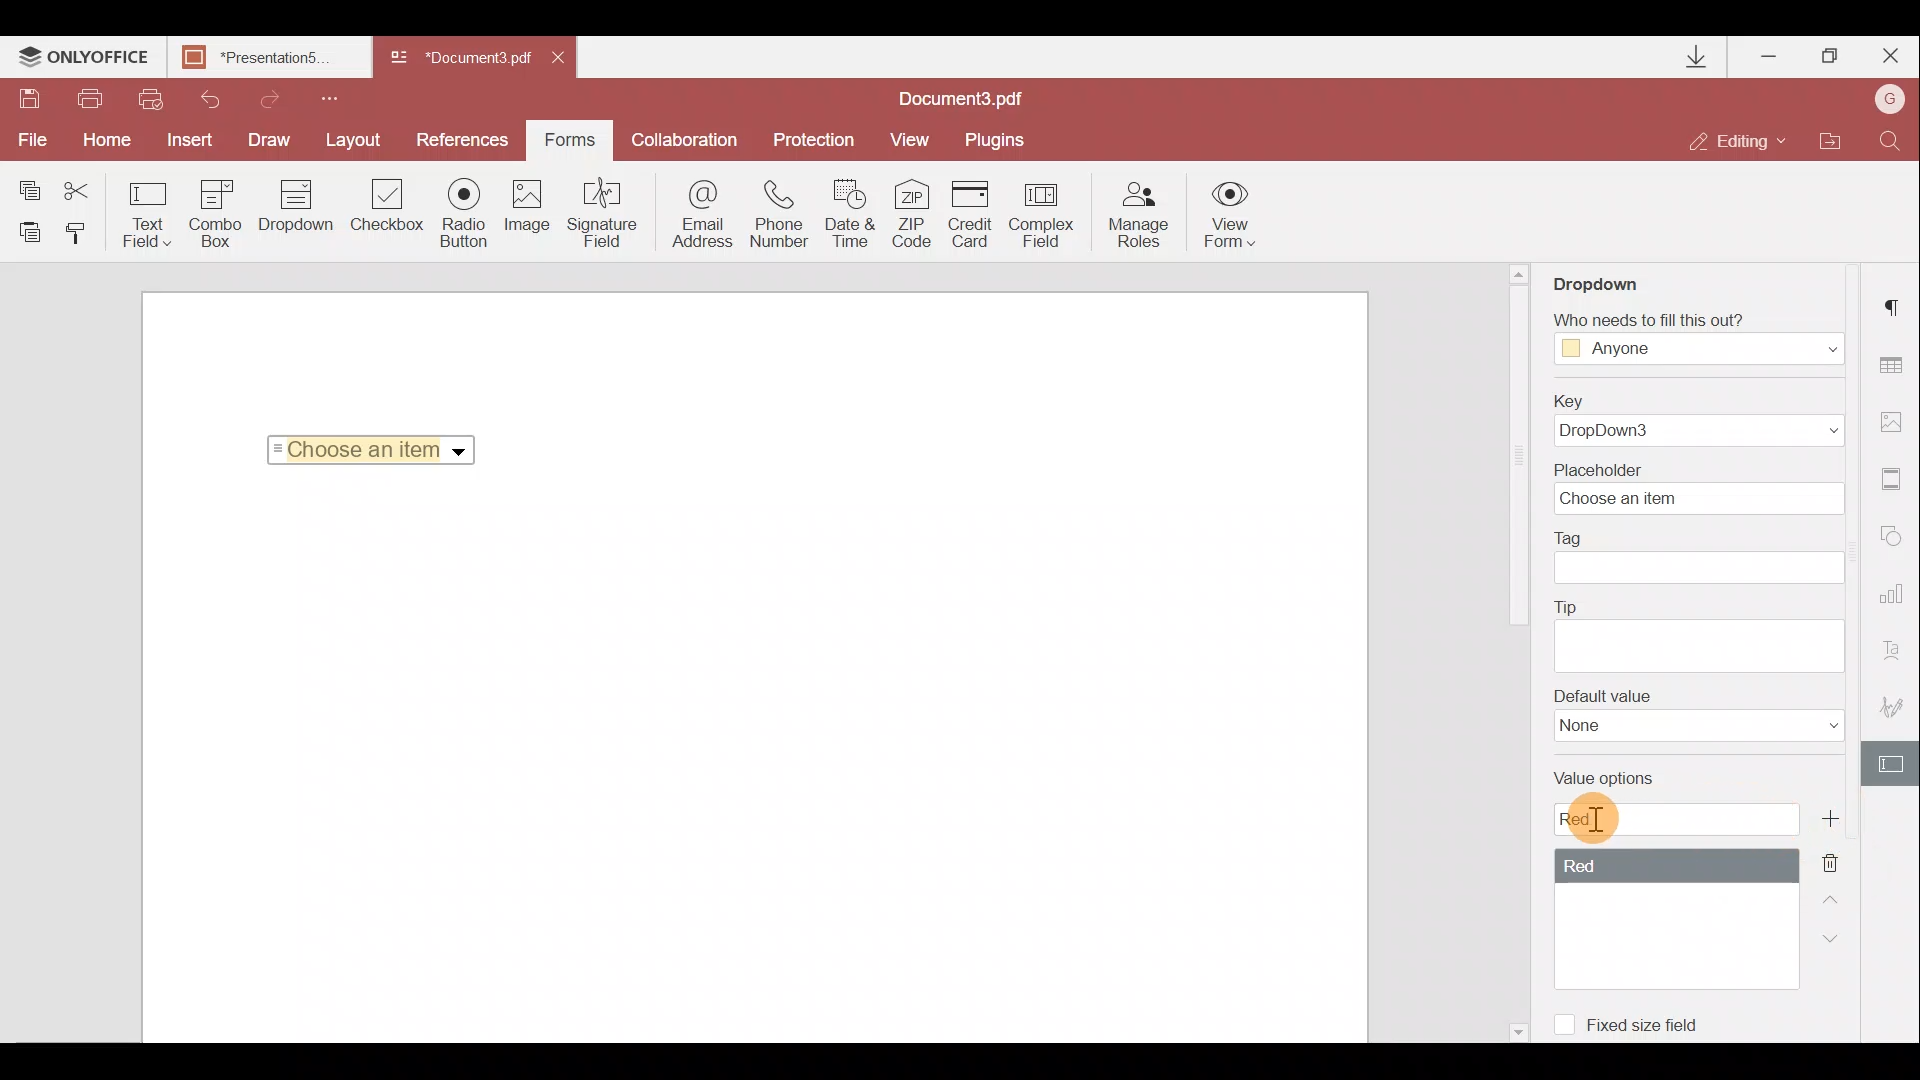  What do you see at coordinates (1898, 305) in the screenshot?
I see `Paragraph settings` at bounding box center [1898, 305].